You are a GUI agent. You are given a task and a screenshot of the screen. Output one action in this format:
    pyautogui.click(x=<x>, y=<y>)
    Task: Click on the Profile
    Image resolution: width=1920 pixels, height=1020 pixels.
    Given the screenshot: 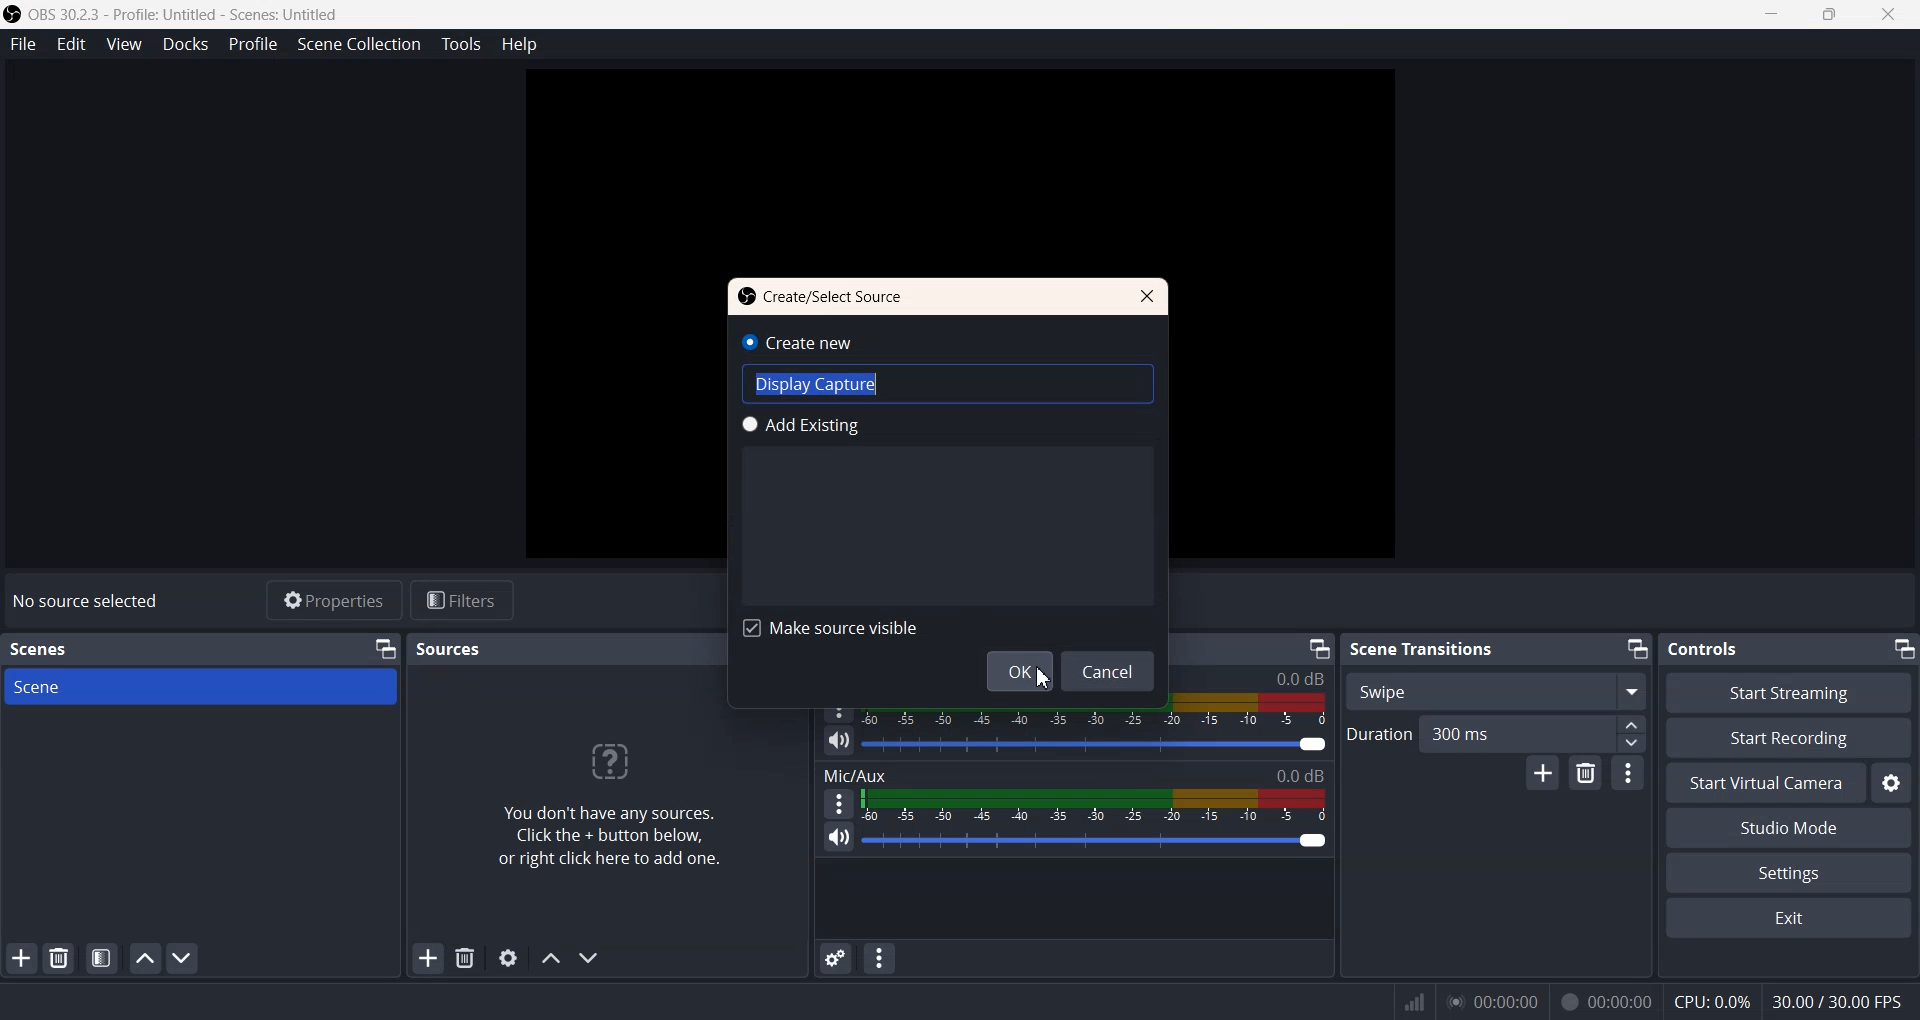 What is the action you would take?
    pyautogui.click(x=253, y=45)
    